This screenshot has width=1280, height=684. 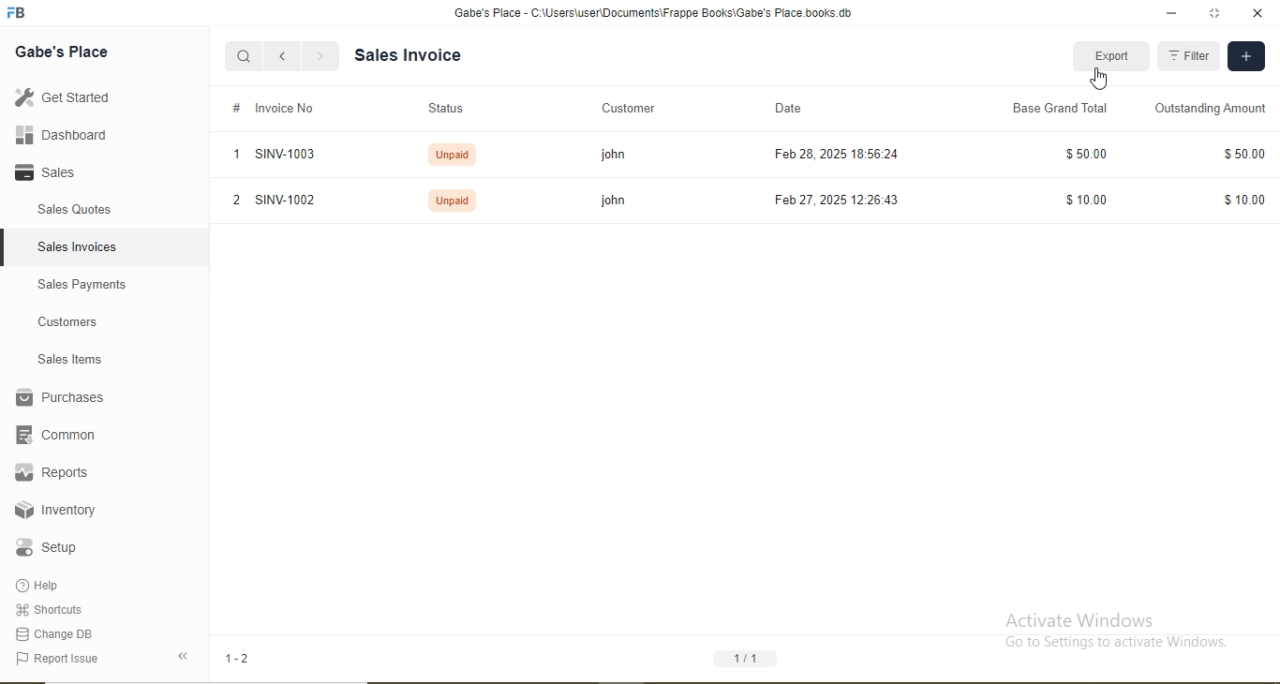 I want to click on 2 SINV-1002, so click(x=273, y=199).